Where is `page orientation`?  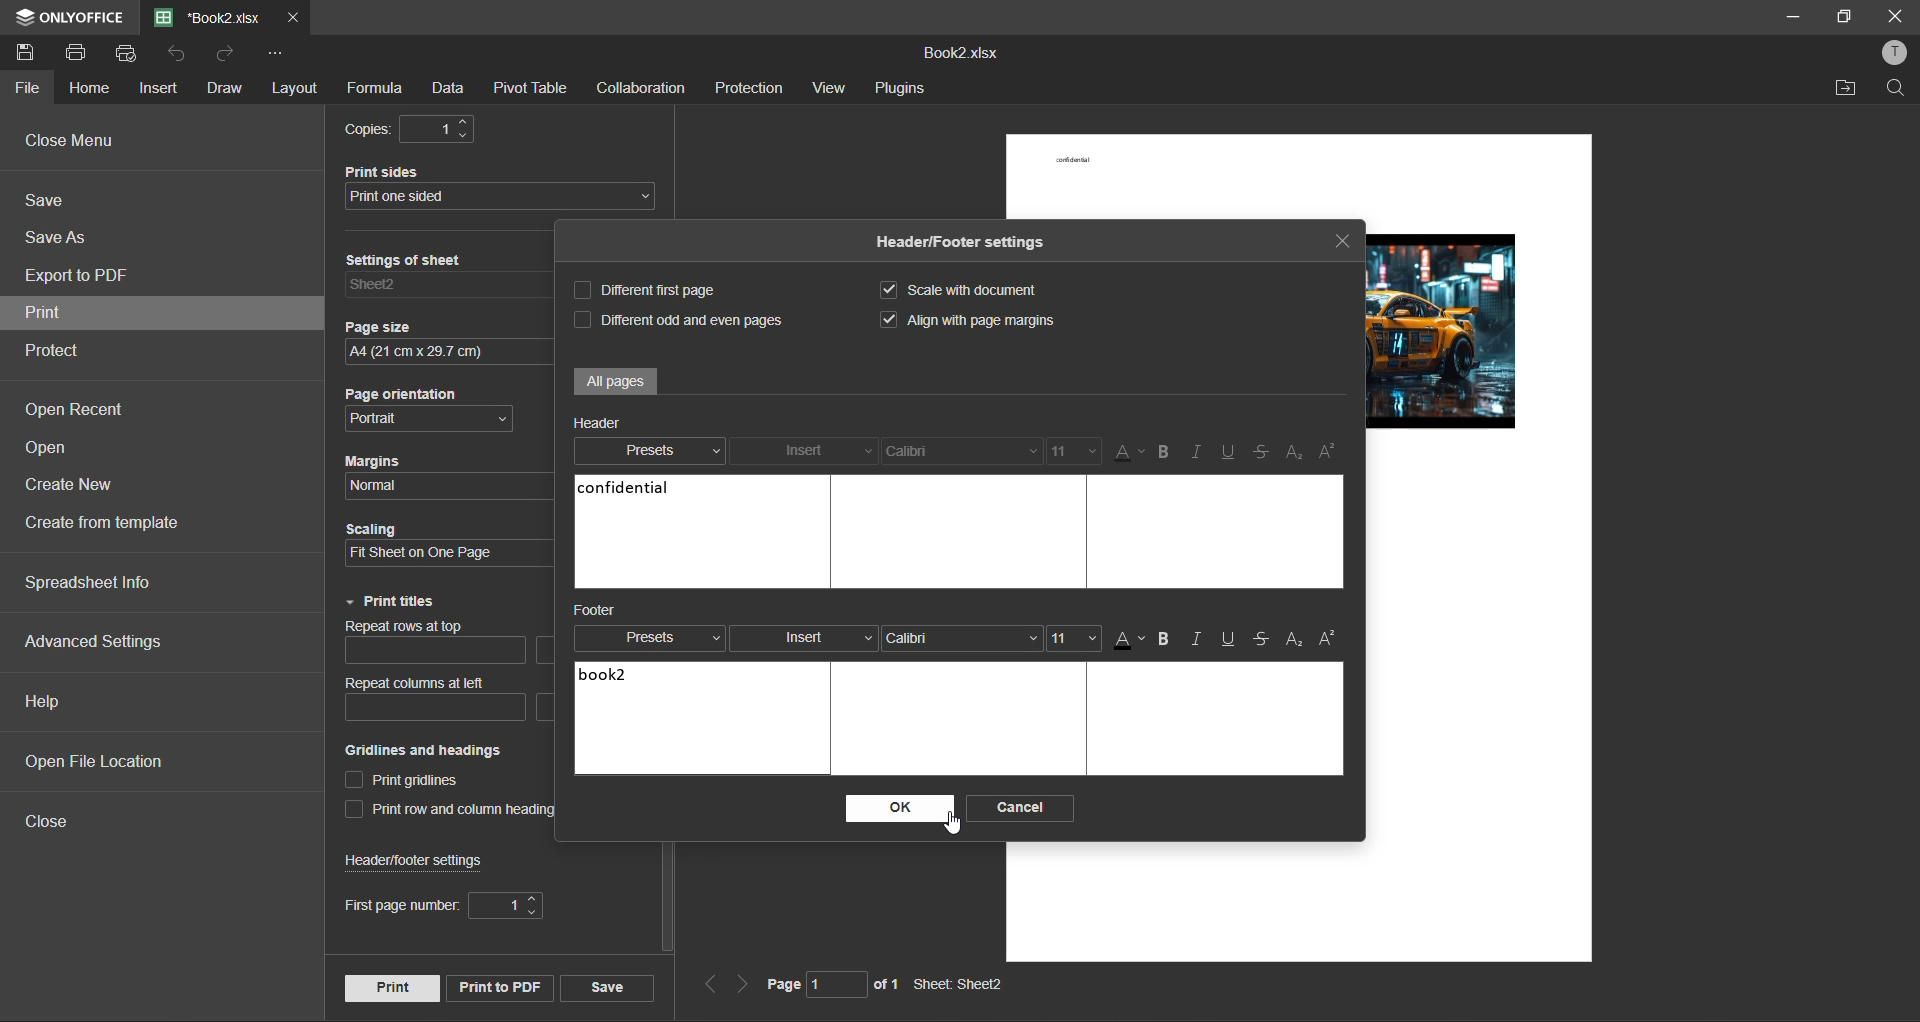 page orientation is located at coordinates (428, 422).